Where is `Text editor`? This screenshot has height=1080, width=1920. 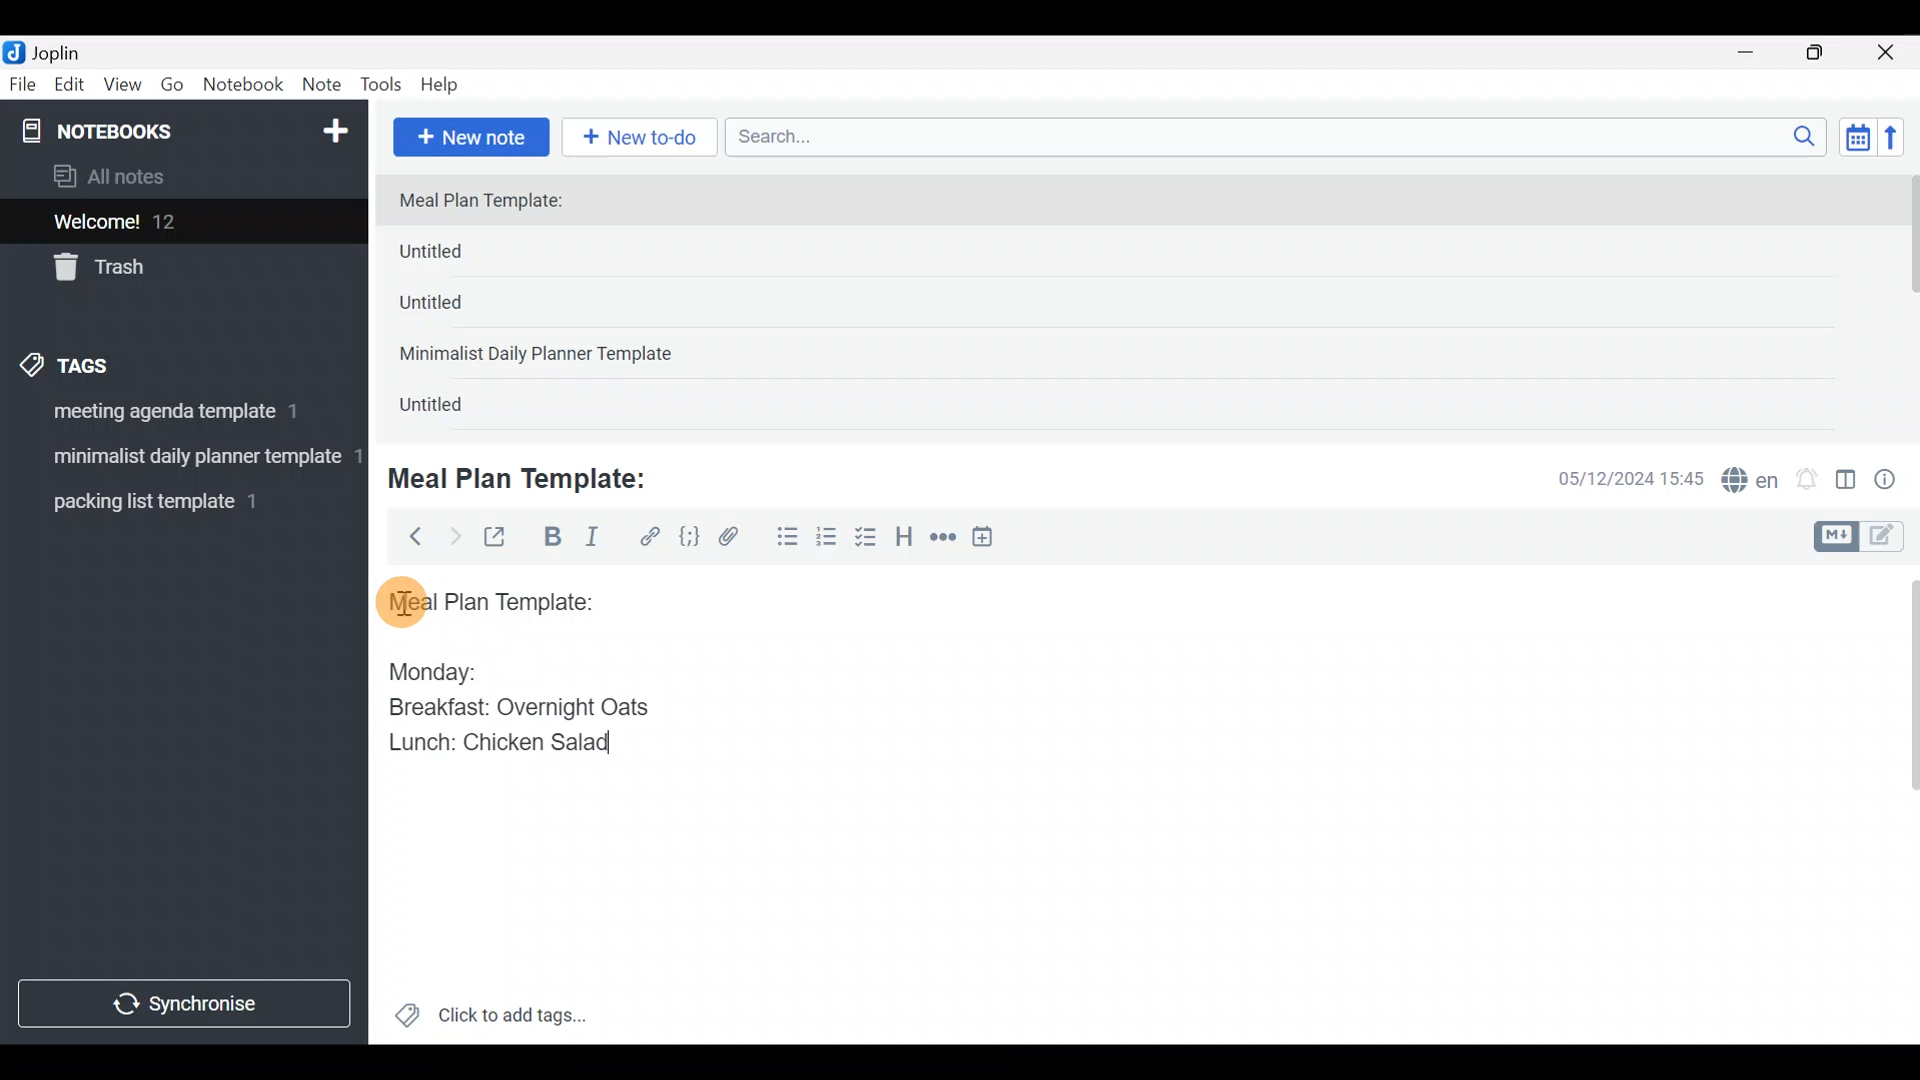
Text editor is located at coordinates (1115, 914).